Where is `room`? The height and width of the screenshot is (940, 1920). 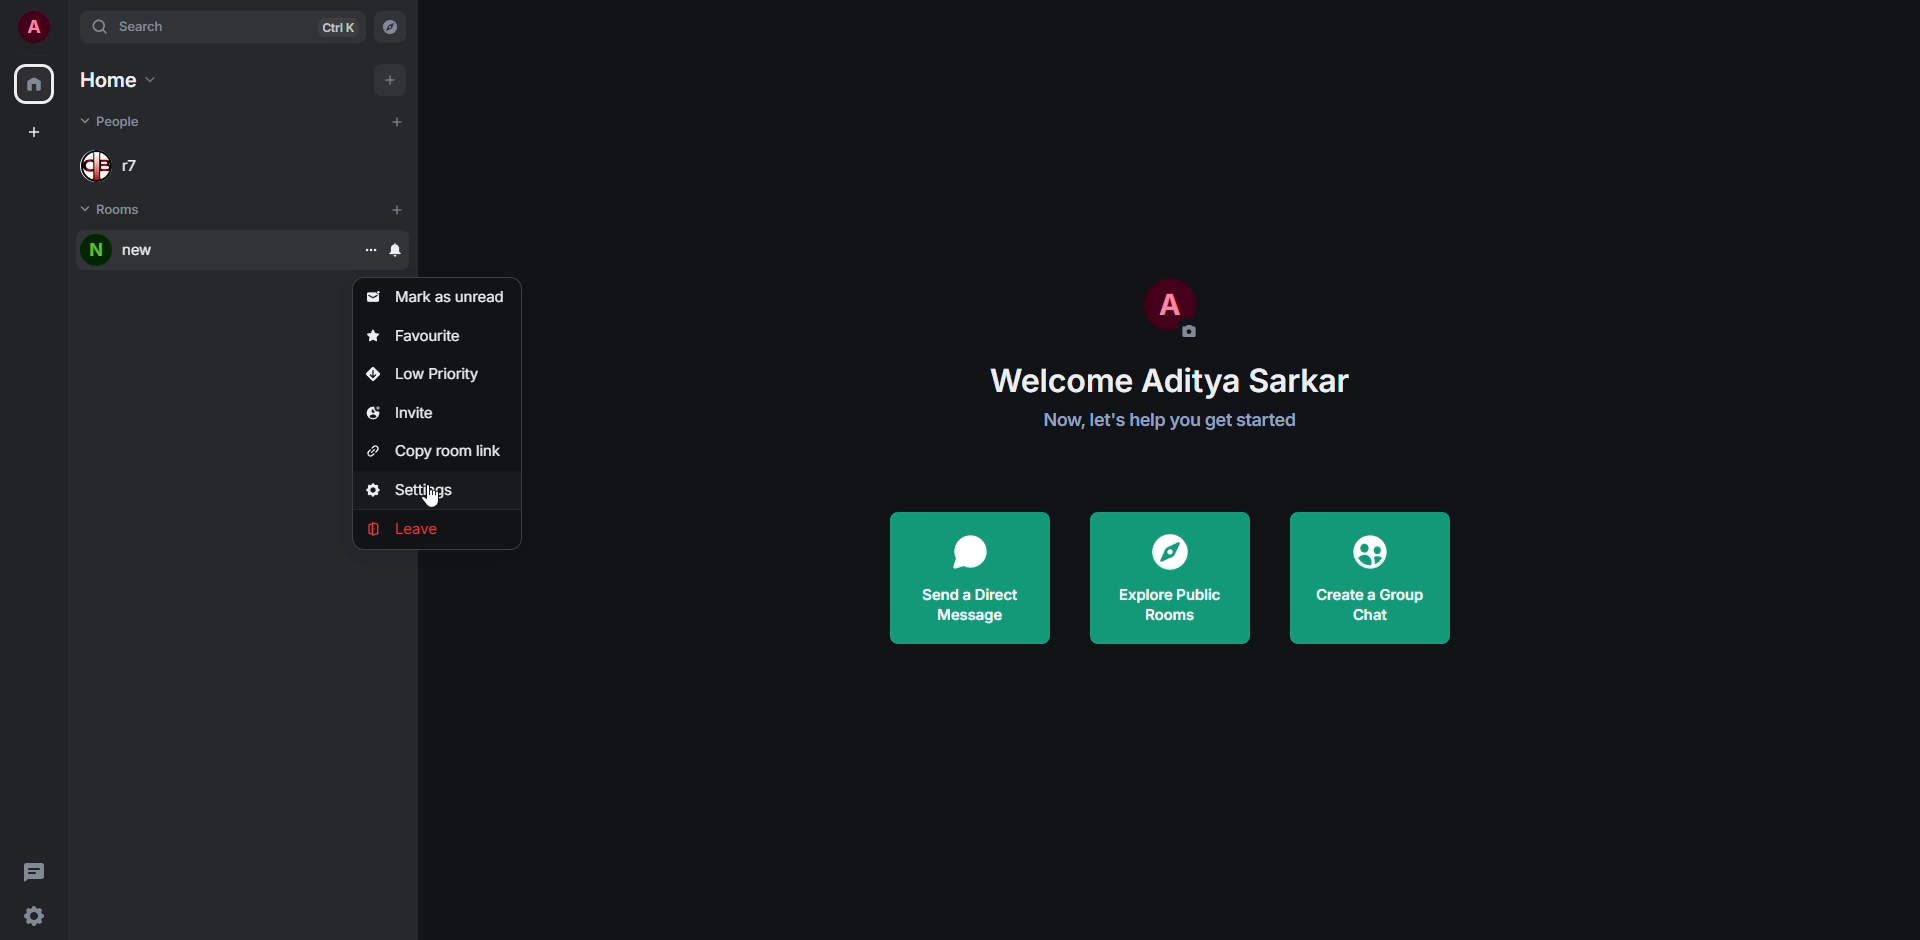
room is located at coordinates (130, 251).